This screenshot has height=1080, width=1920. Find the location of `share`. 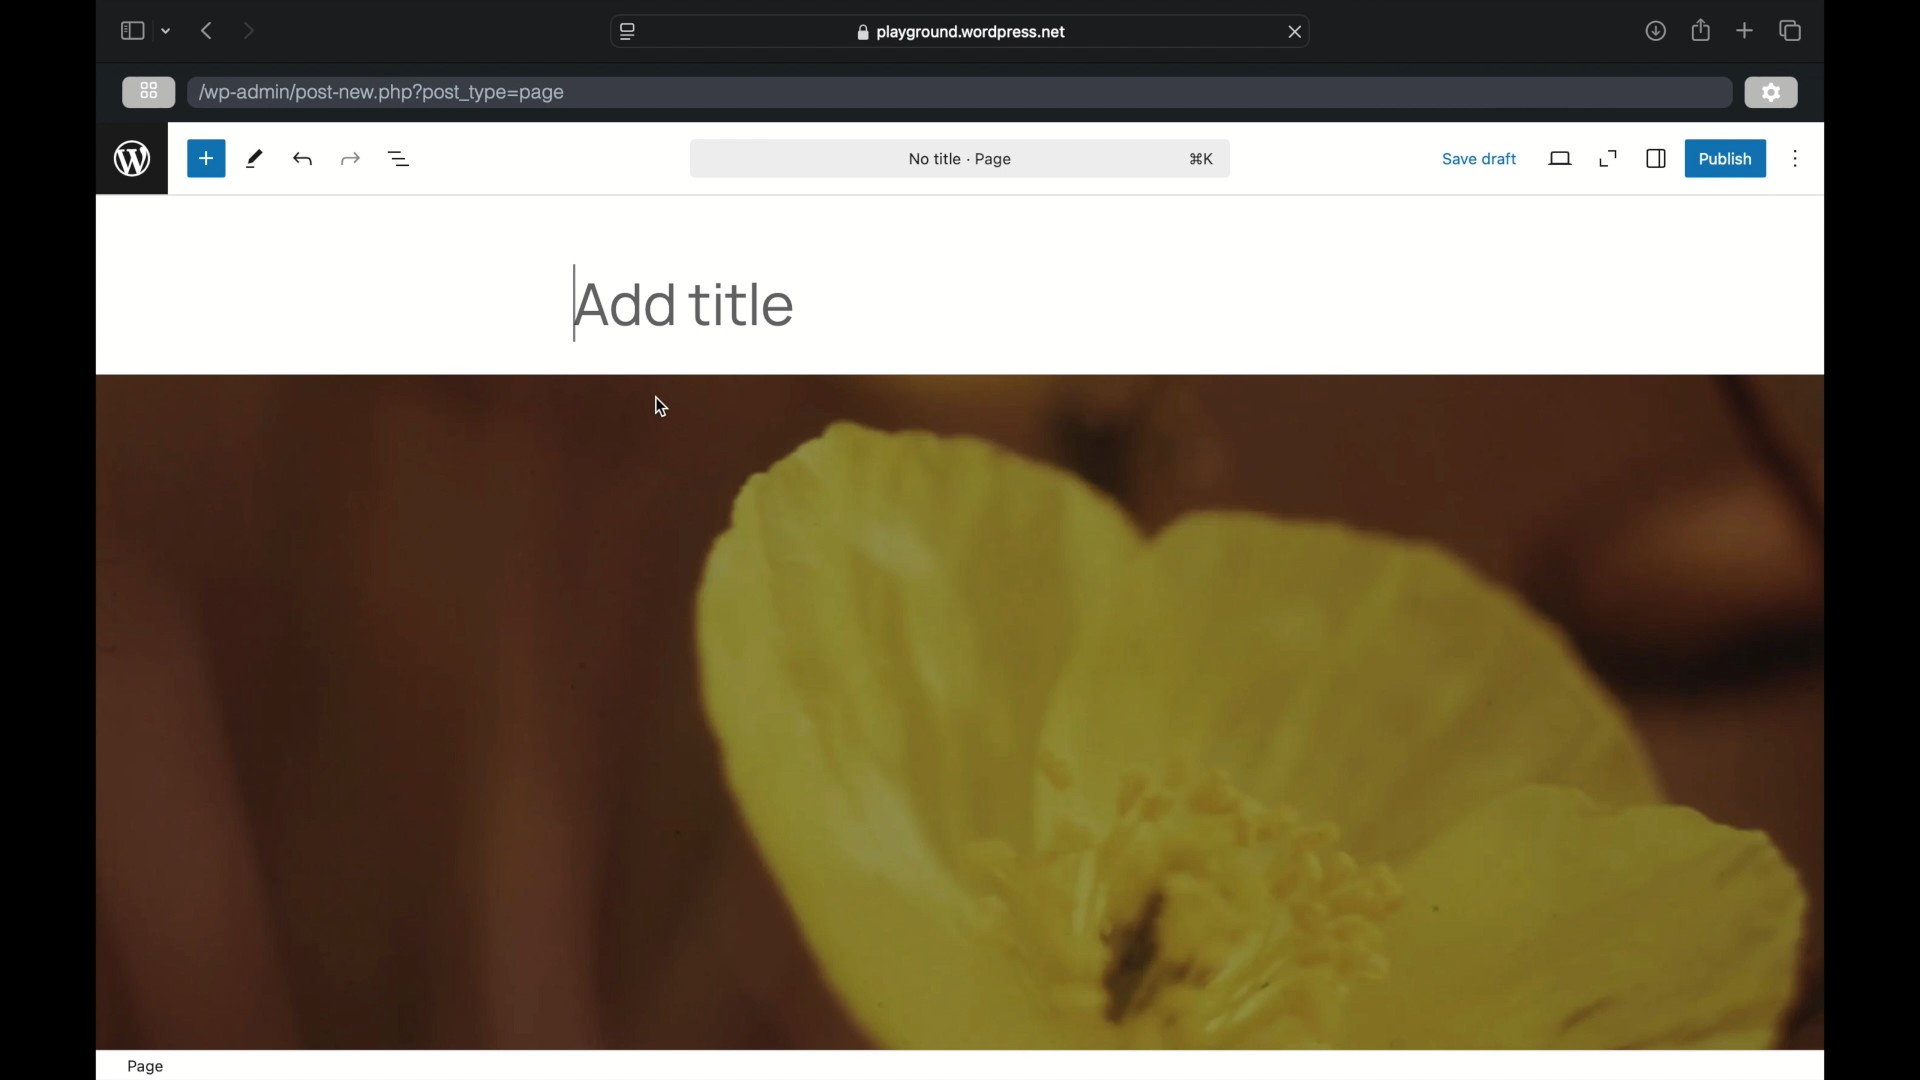

share is located at coordinates (1698, 29).